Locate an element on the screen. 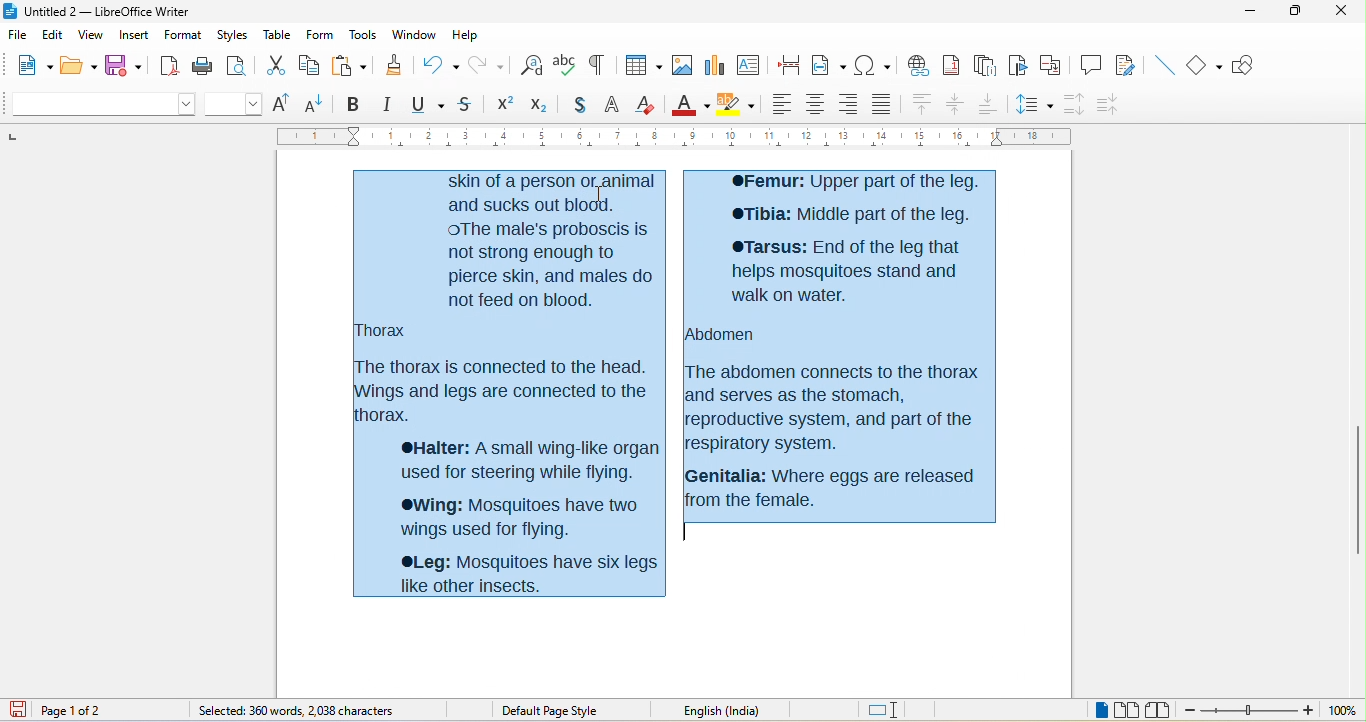 Image resolution: width=1366 pixels, height=722 pixels. basic shape is located at coordinates (1203, 64).